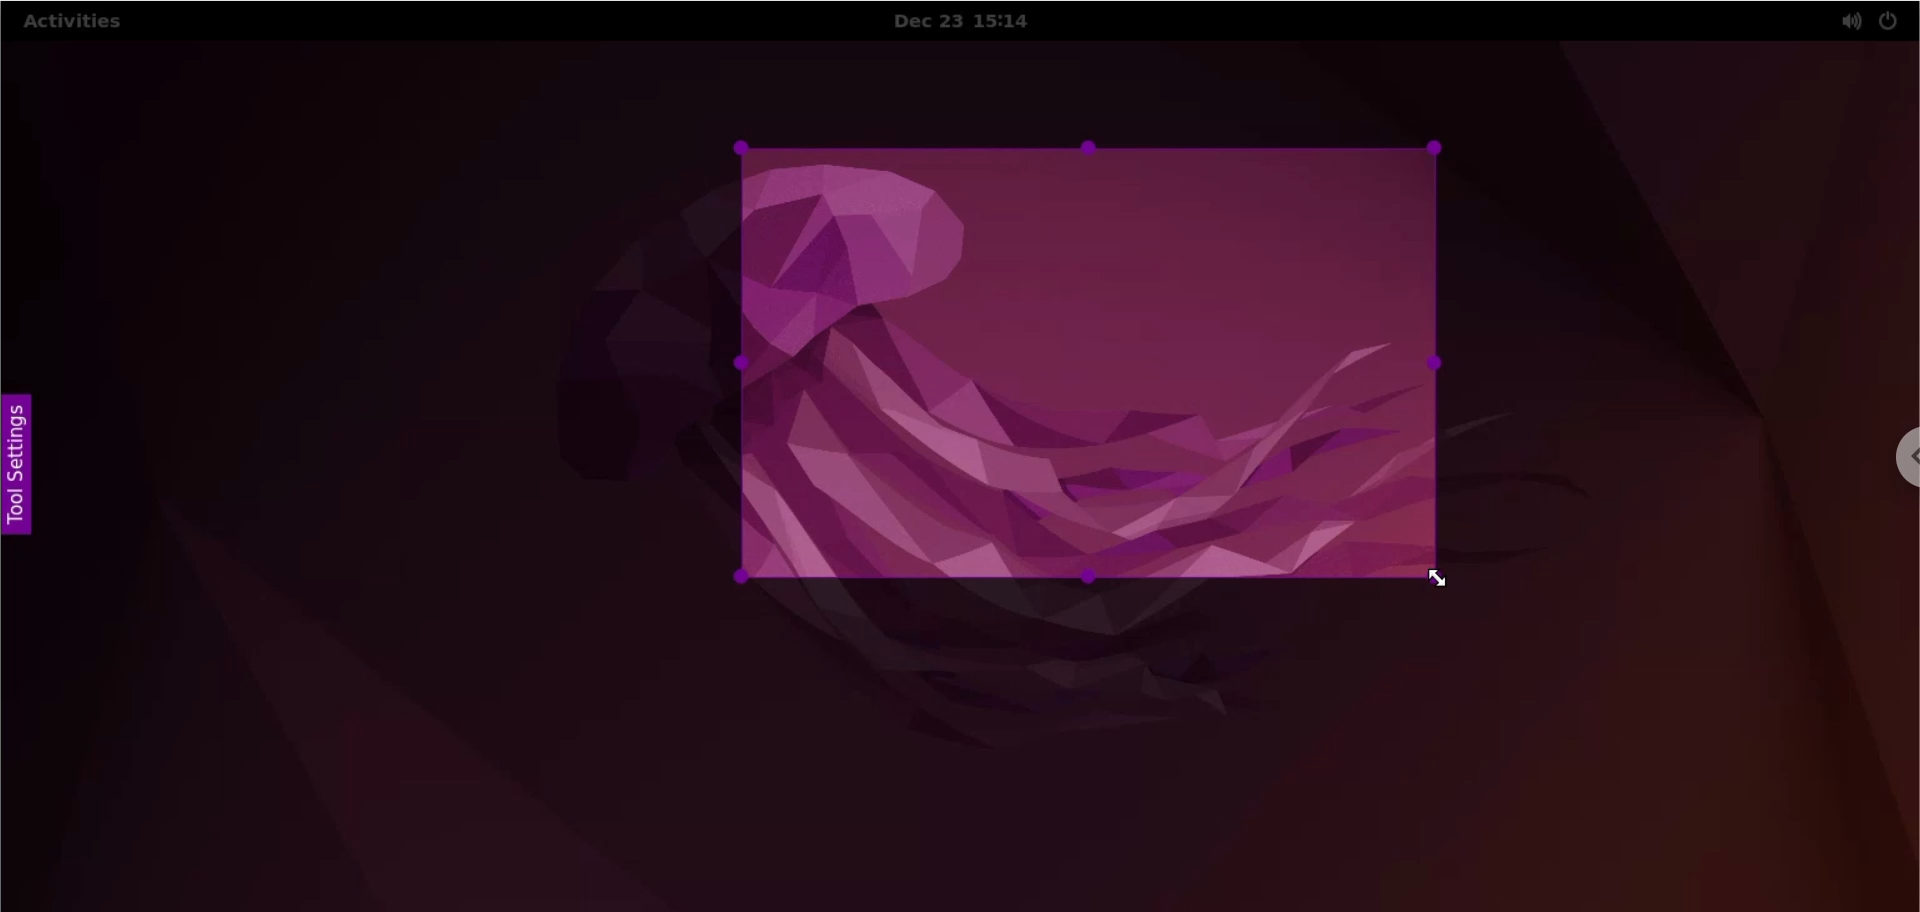 This screenshot has width=1920, height=912. I want to click on selected area, so click(1085, 364).